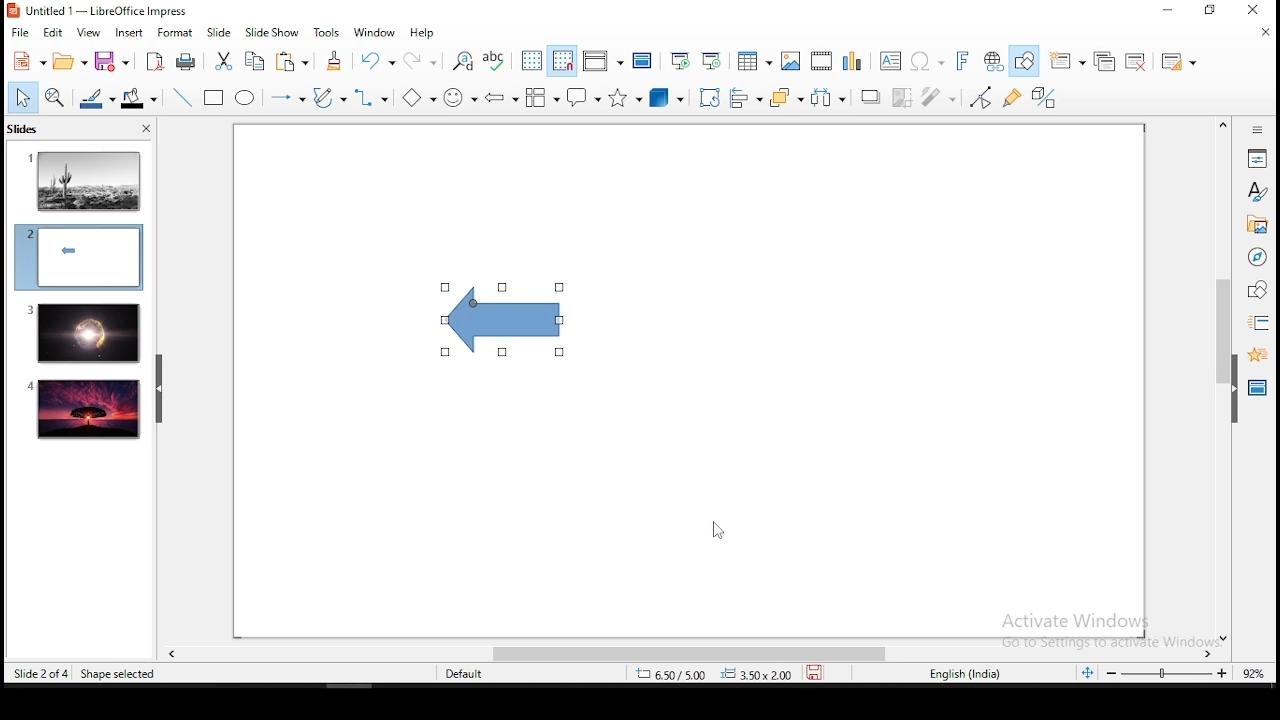  What do you see at coordinates (138, 100) in the screenshot?
I see `shape fill` at bounding box center [138, 100].